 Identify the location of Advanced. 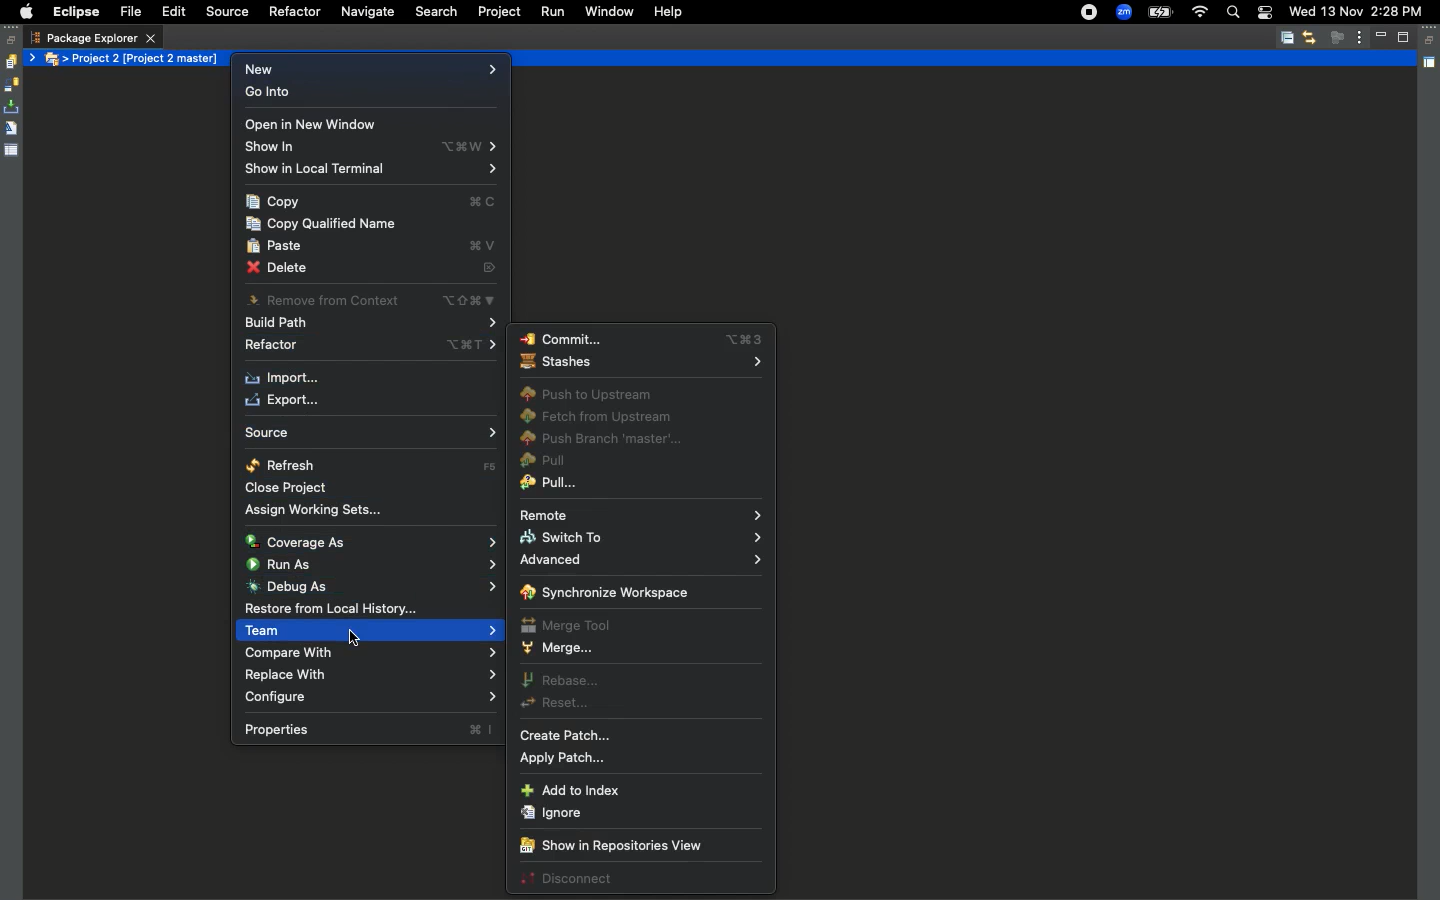
(639, 562).